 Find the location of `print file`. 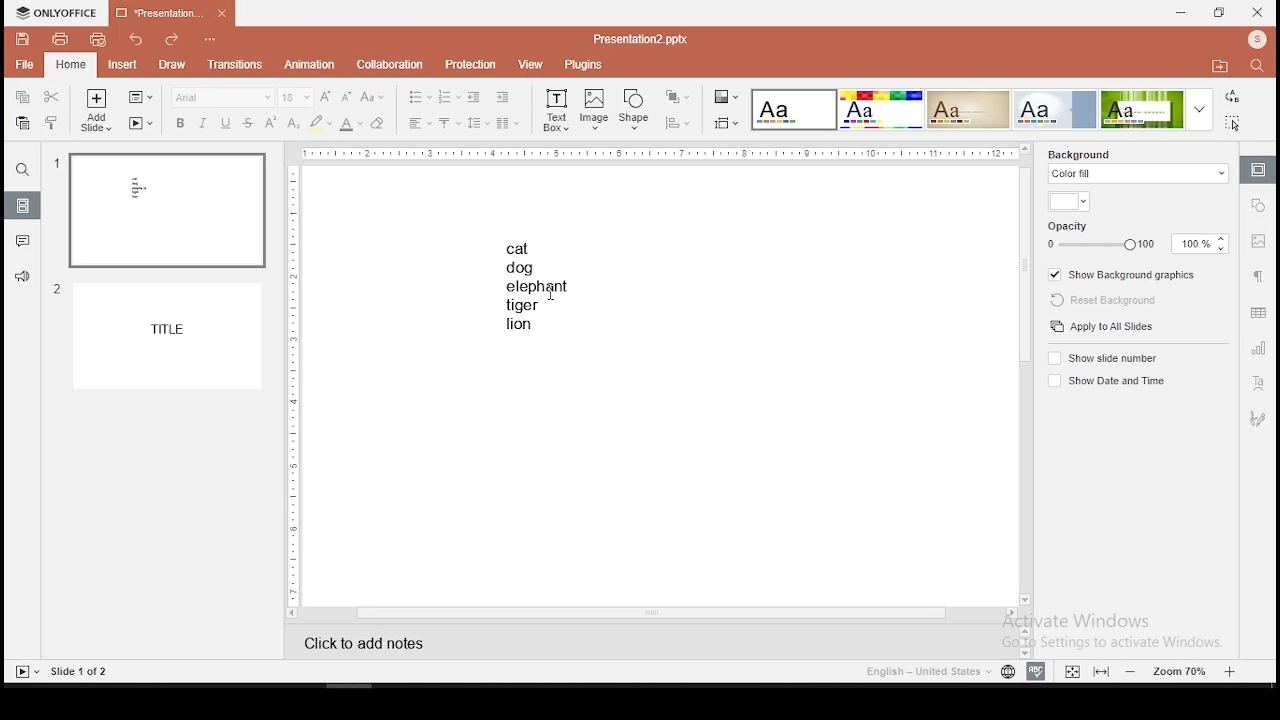

print file is located at coordinates (60, 39).